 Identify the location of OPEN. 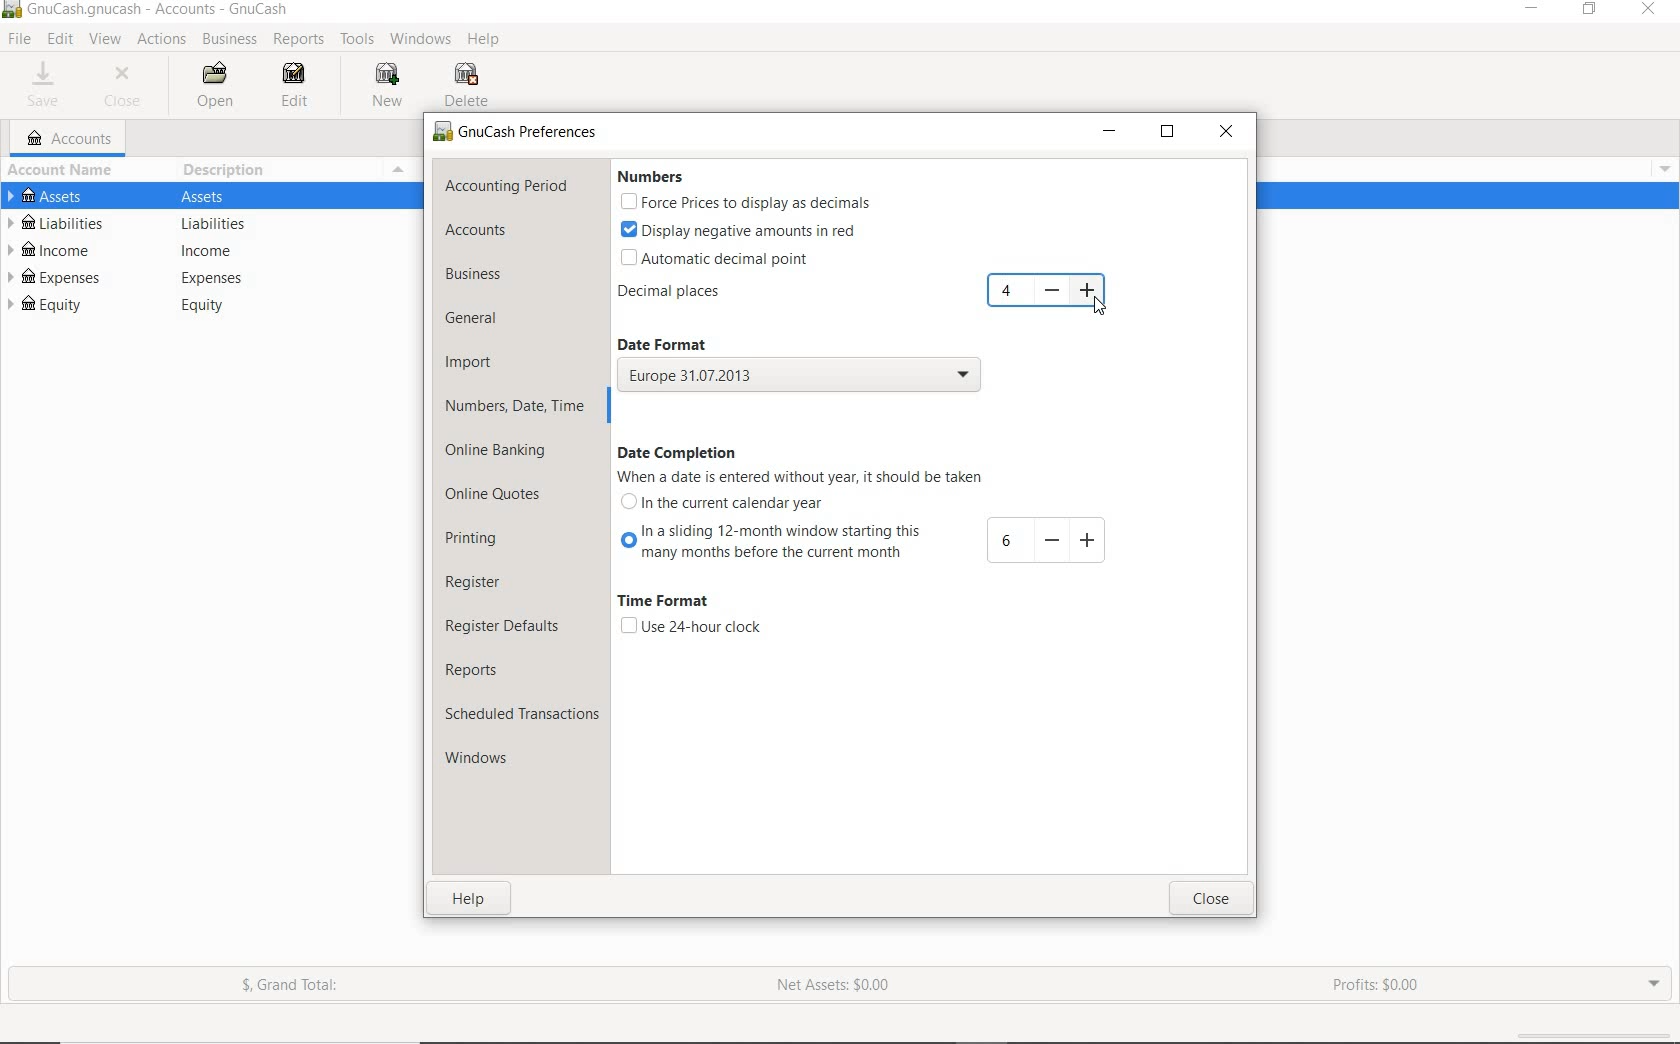
(212, 85).